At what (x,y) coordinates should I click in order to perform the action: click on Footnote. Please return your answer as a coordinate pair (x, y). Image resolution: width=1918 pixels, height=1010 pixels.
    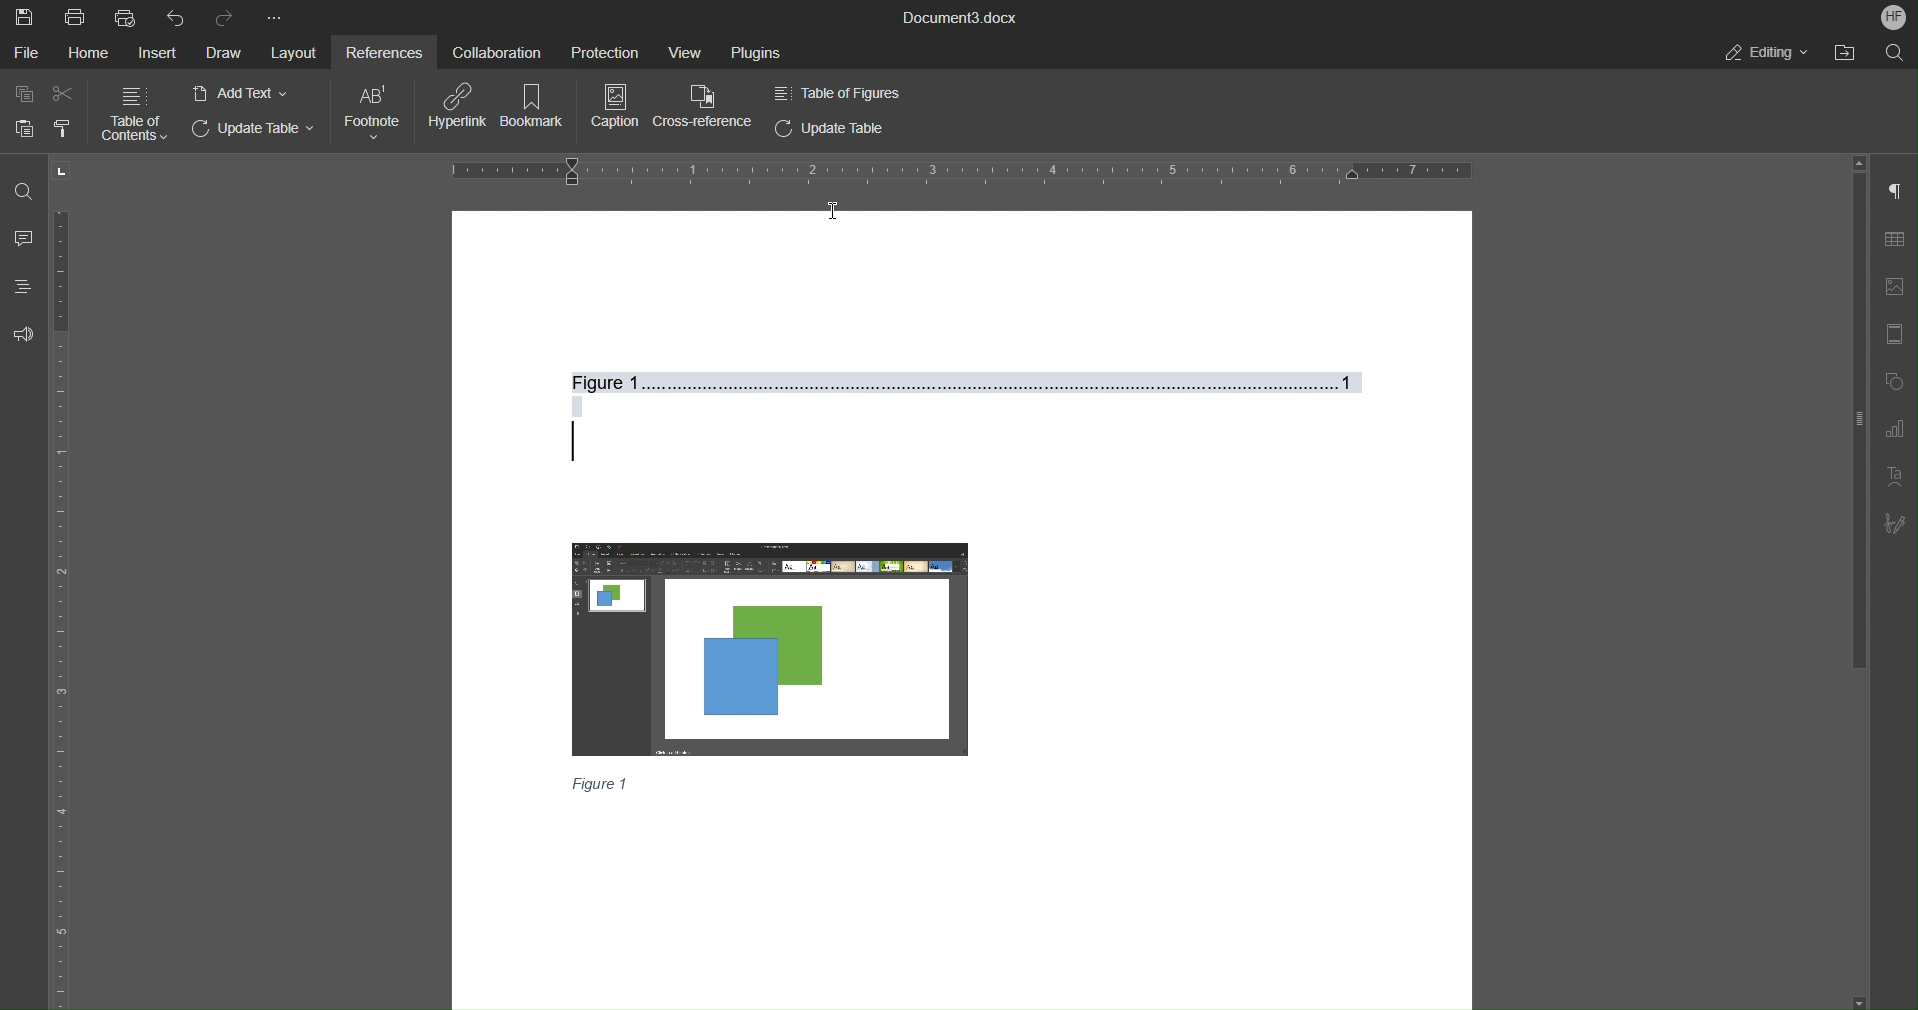
    Looking at the image, I should click on (374, 112).